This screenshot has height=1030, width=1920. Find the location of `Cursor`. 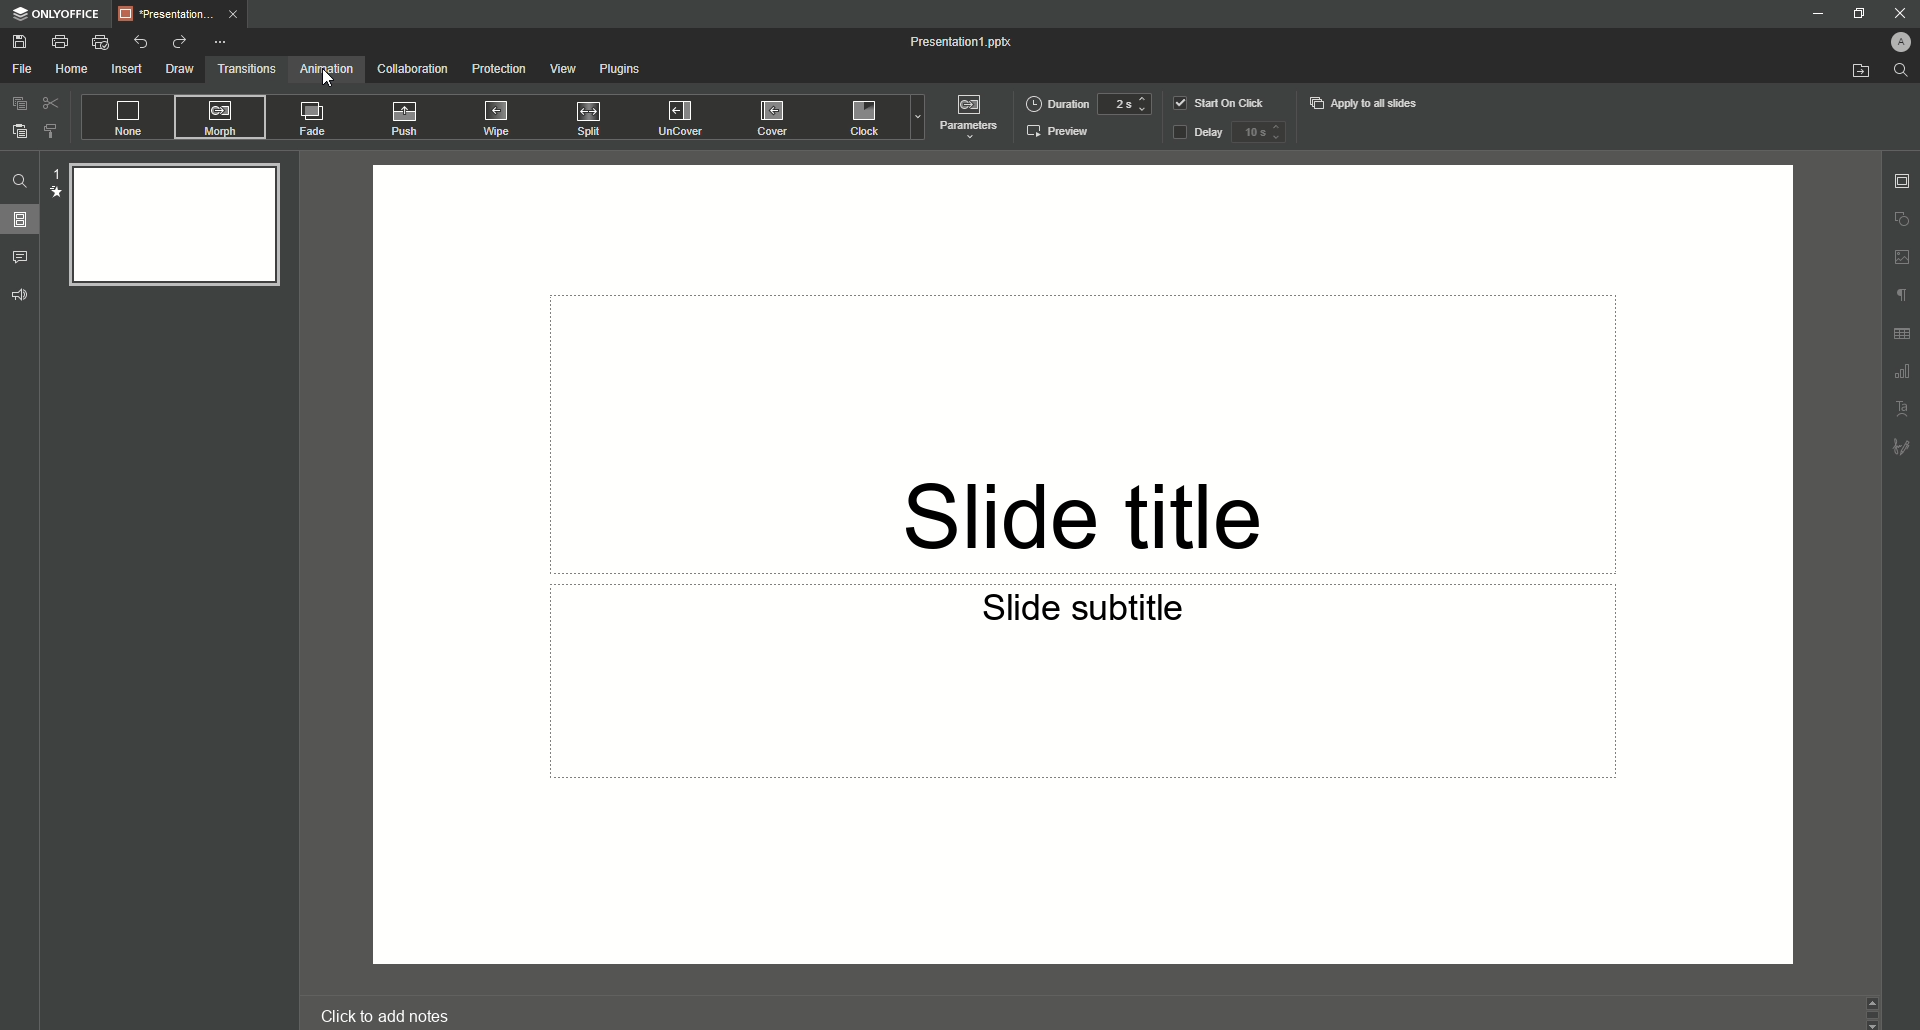

Cursor is located at coordinates (332, 80).